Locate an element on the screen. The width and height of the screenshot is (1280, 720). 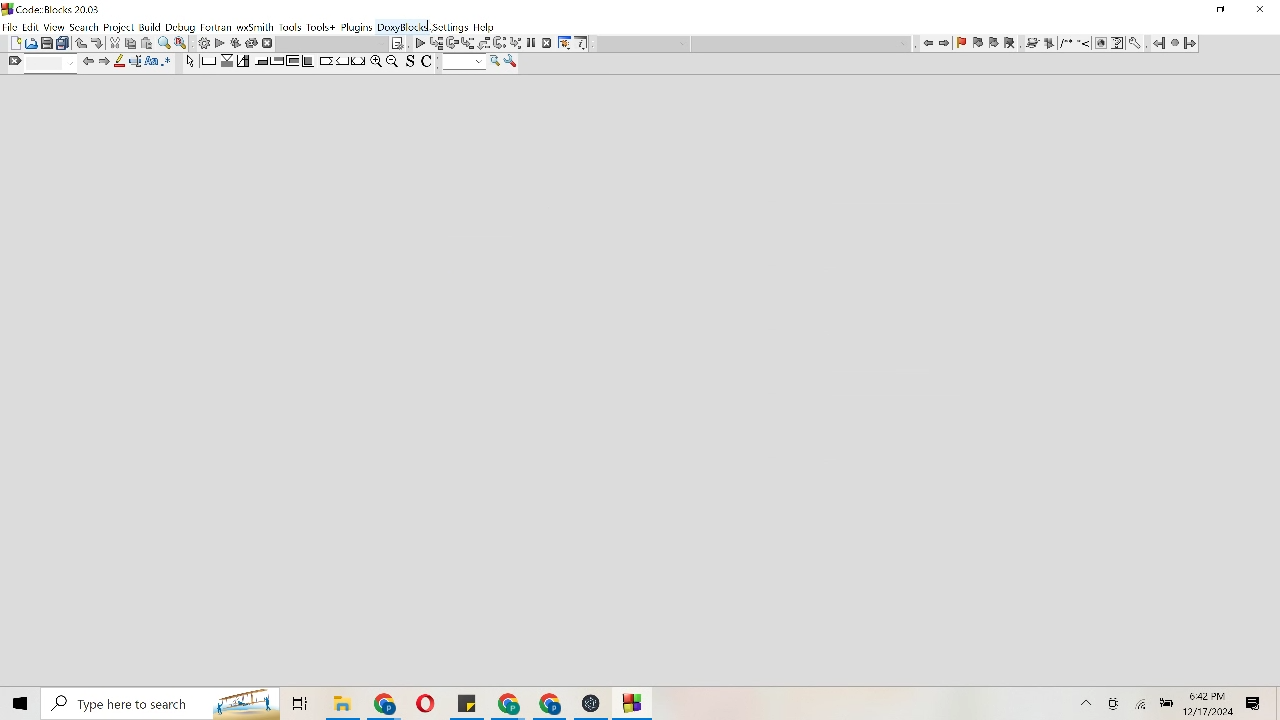
Move left is located at coordinates (88, 61).